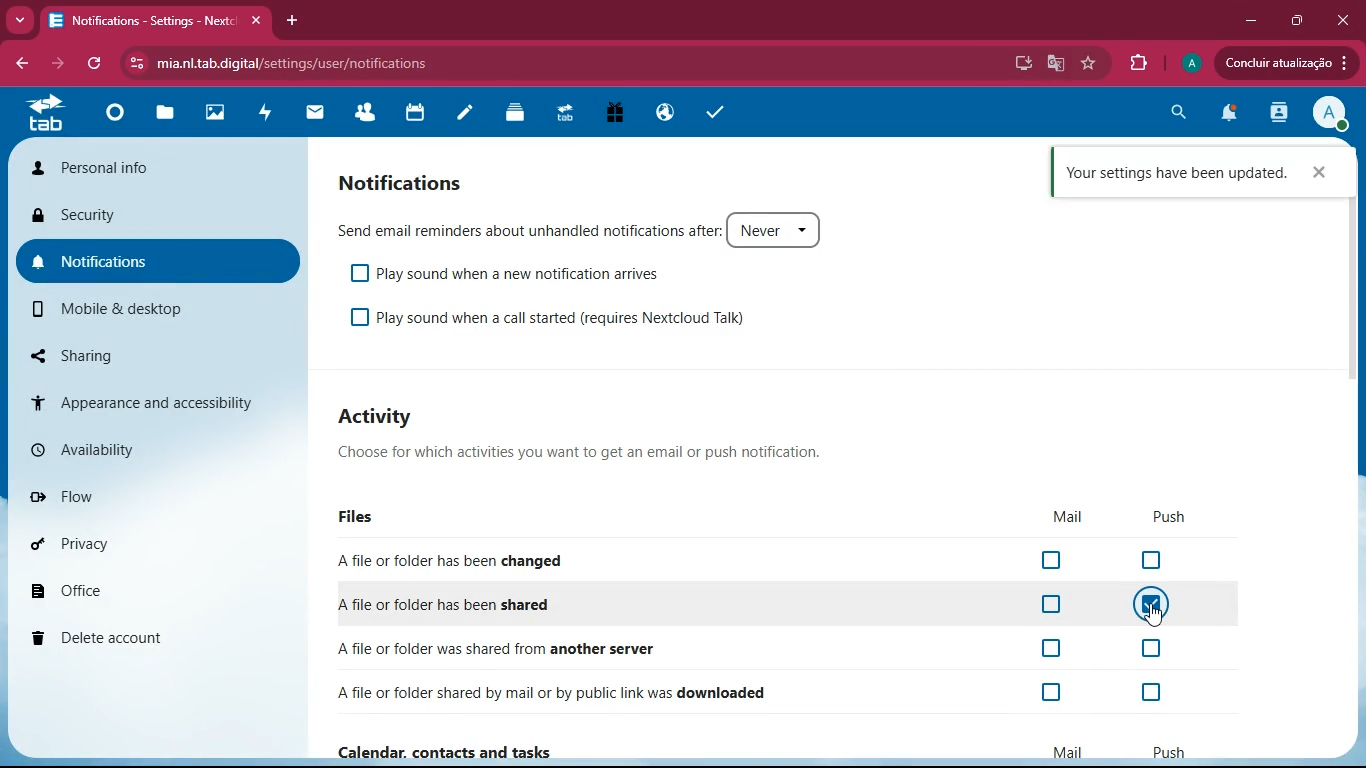 The image size is (1366, 768). What do you see at coordinates (102, 495) in the screenshot?
I see `flow` at bounding box center [102, 495].